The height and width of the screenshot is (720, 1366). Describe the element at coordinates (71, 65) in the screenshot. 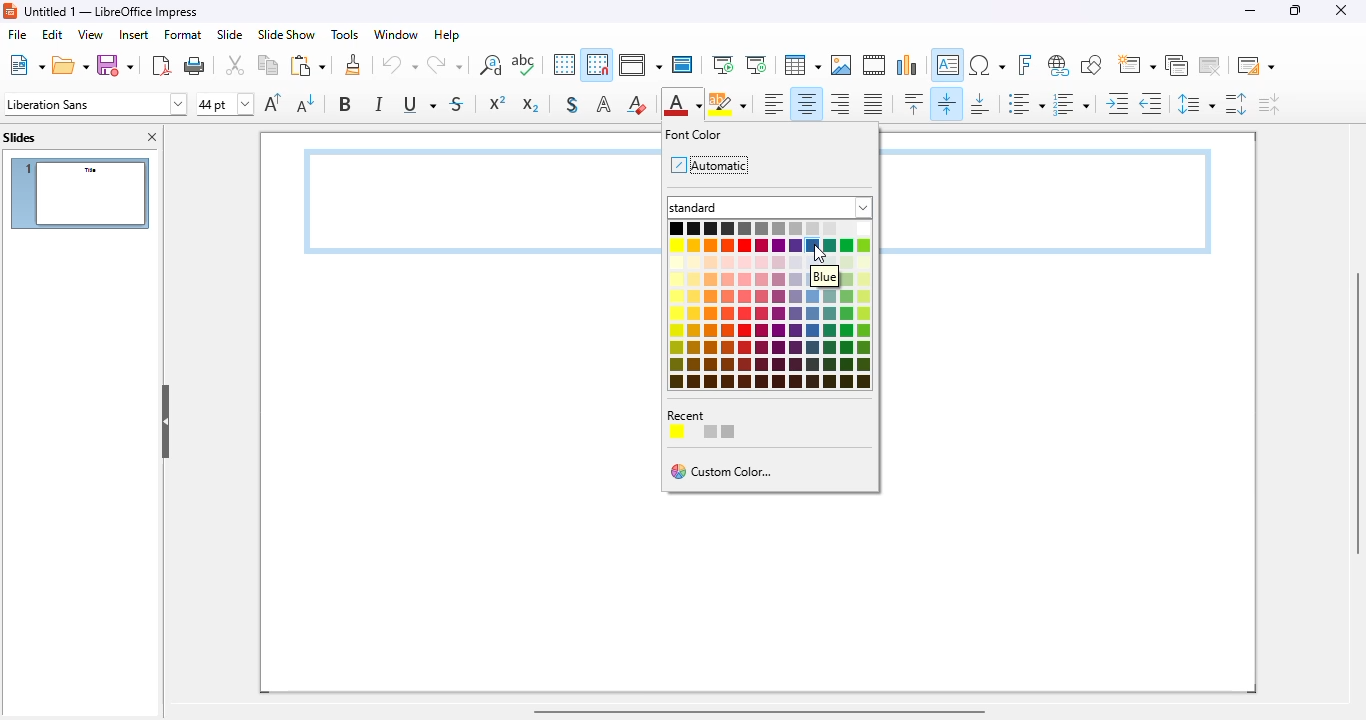

I see `open` at that location.